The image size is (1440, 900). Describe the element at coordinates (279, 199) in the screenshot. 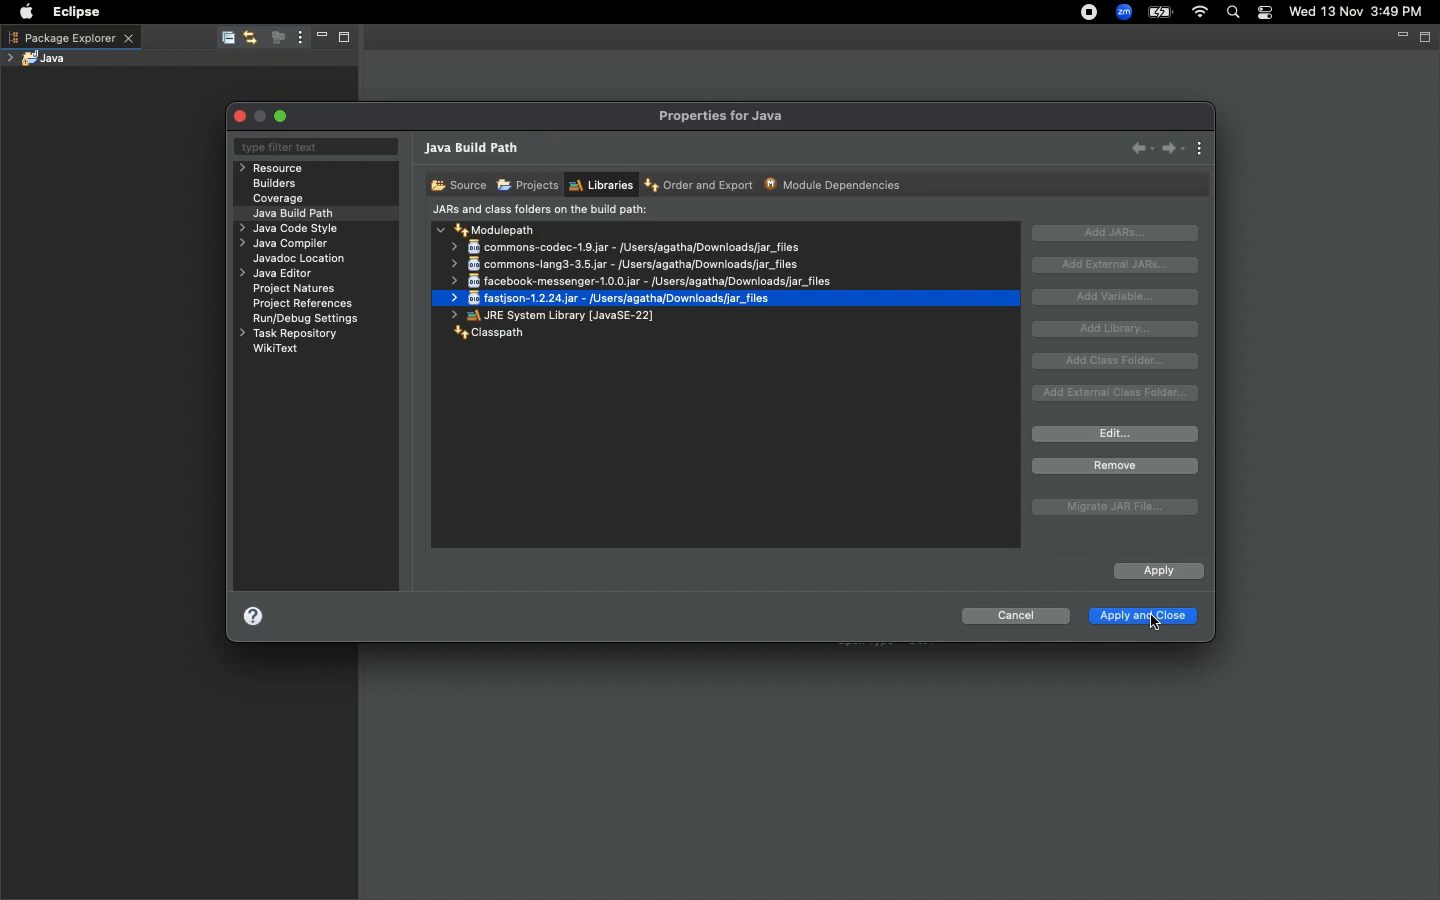

I see `Coverage` at that location.